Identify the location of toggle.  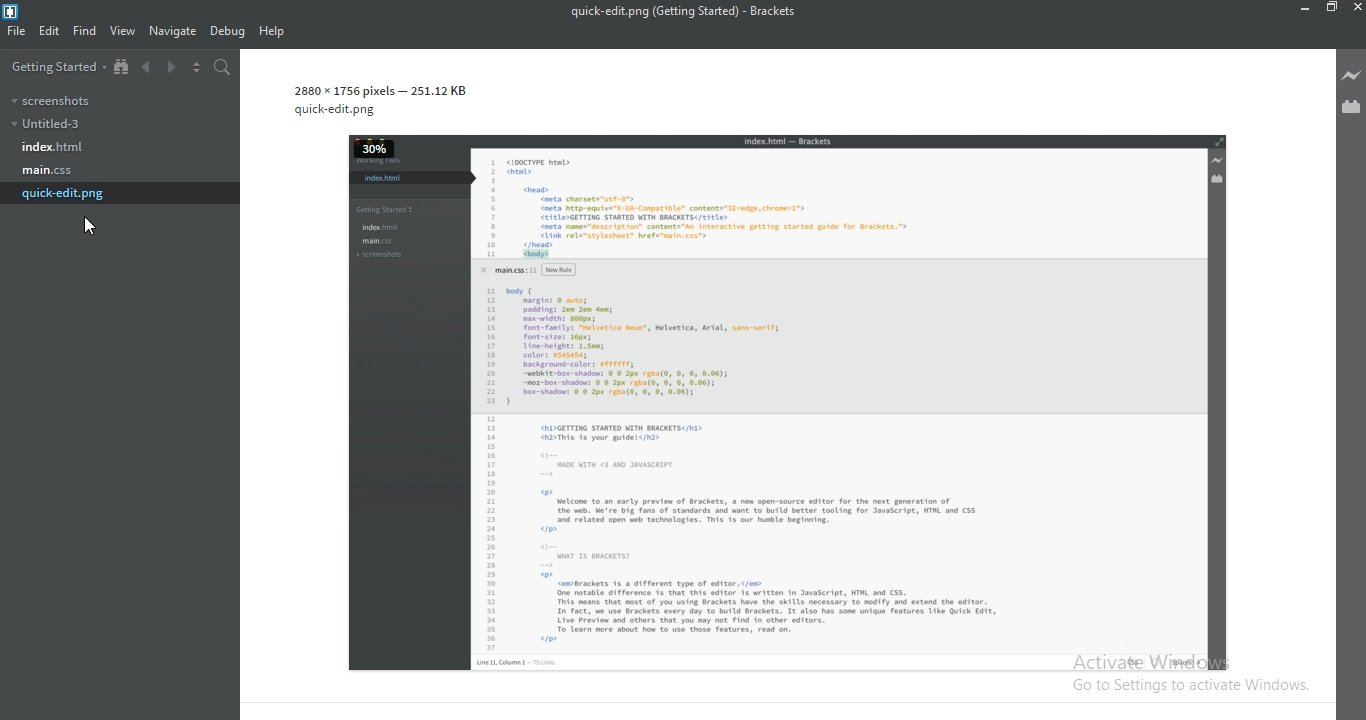
(196, 67).